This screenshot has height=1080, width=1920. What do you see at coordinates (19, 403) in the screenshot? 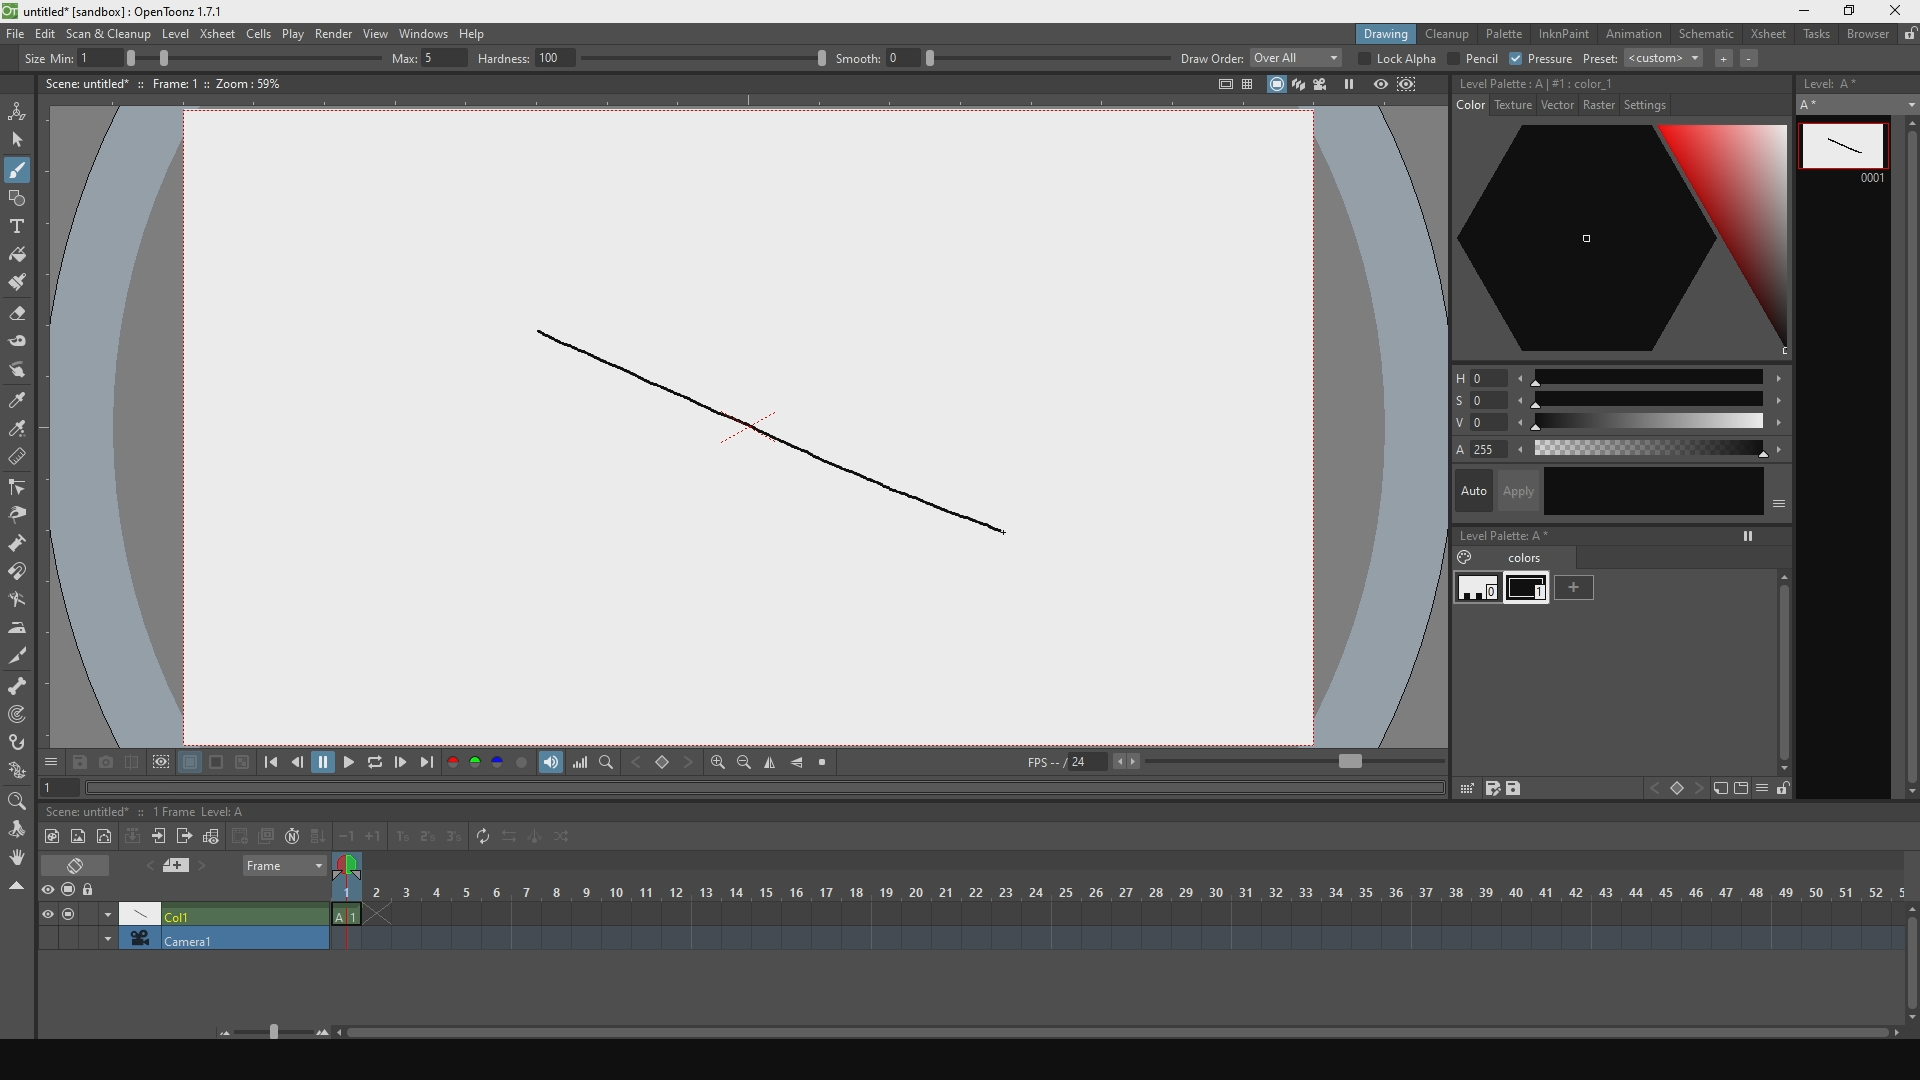
I see `style select` at bounding box center [19, 403].